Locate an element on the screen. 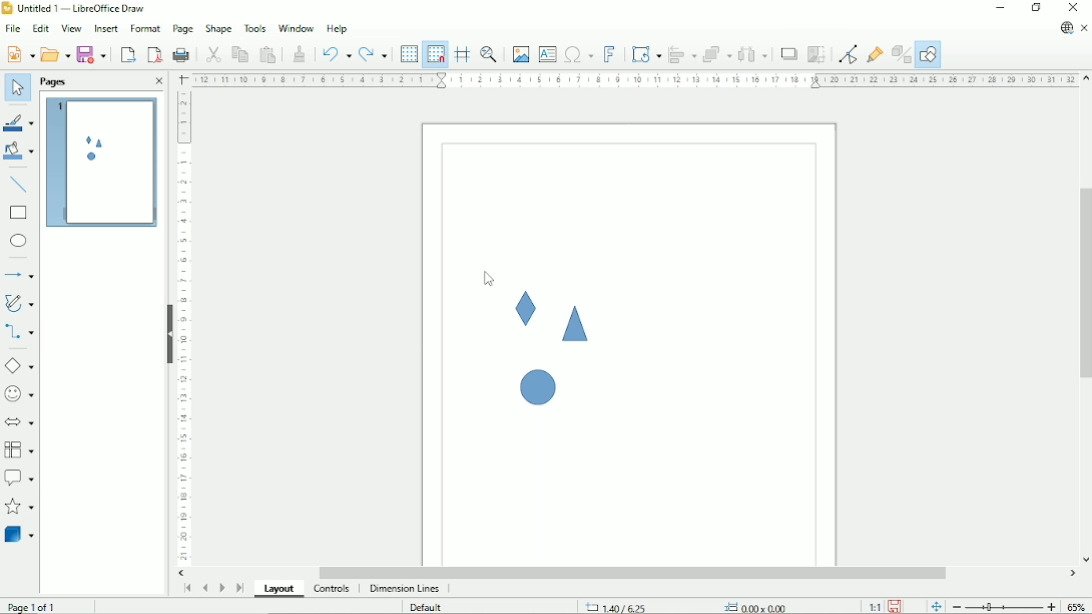 The height and width of the screenshot is (614, 1092). Export directly as PDF is located at coordinates (154, 54).